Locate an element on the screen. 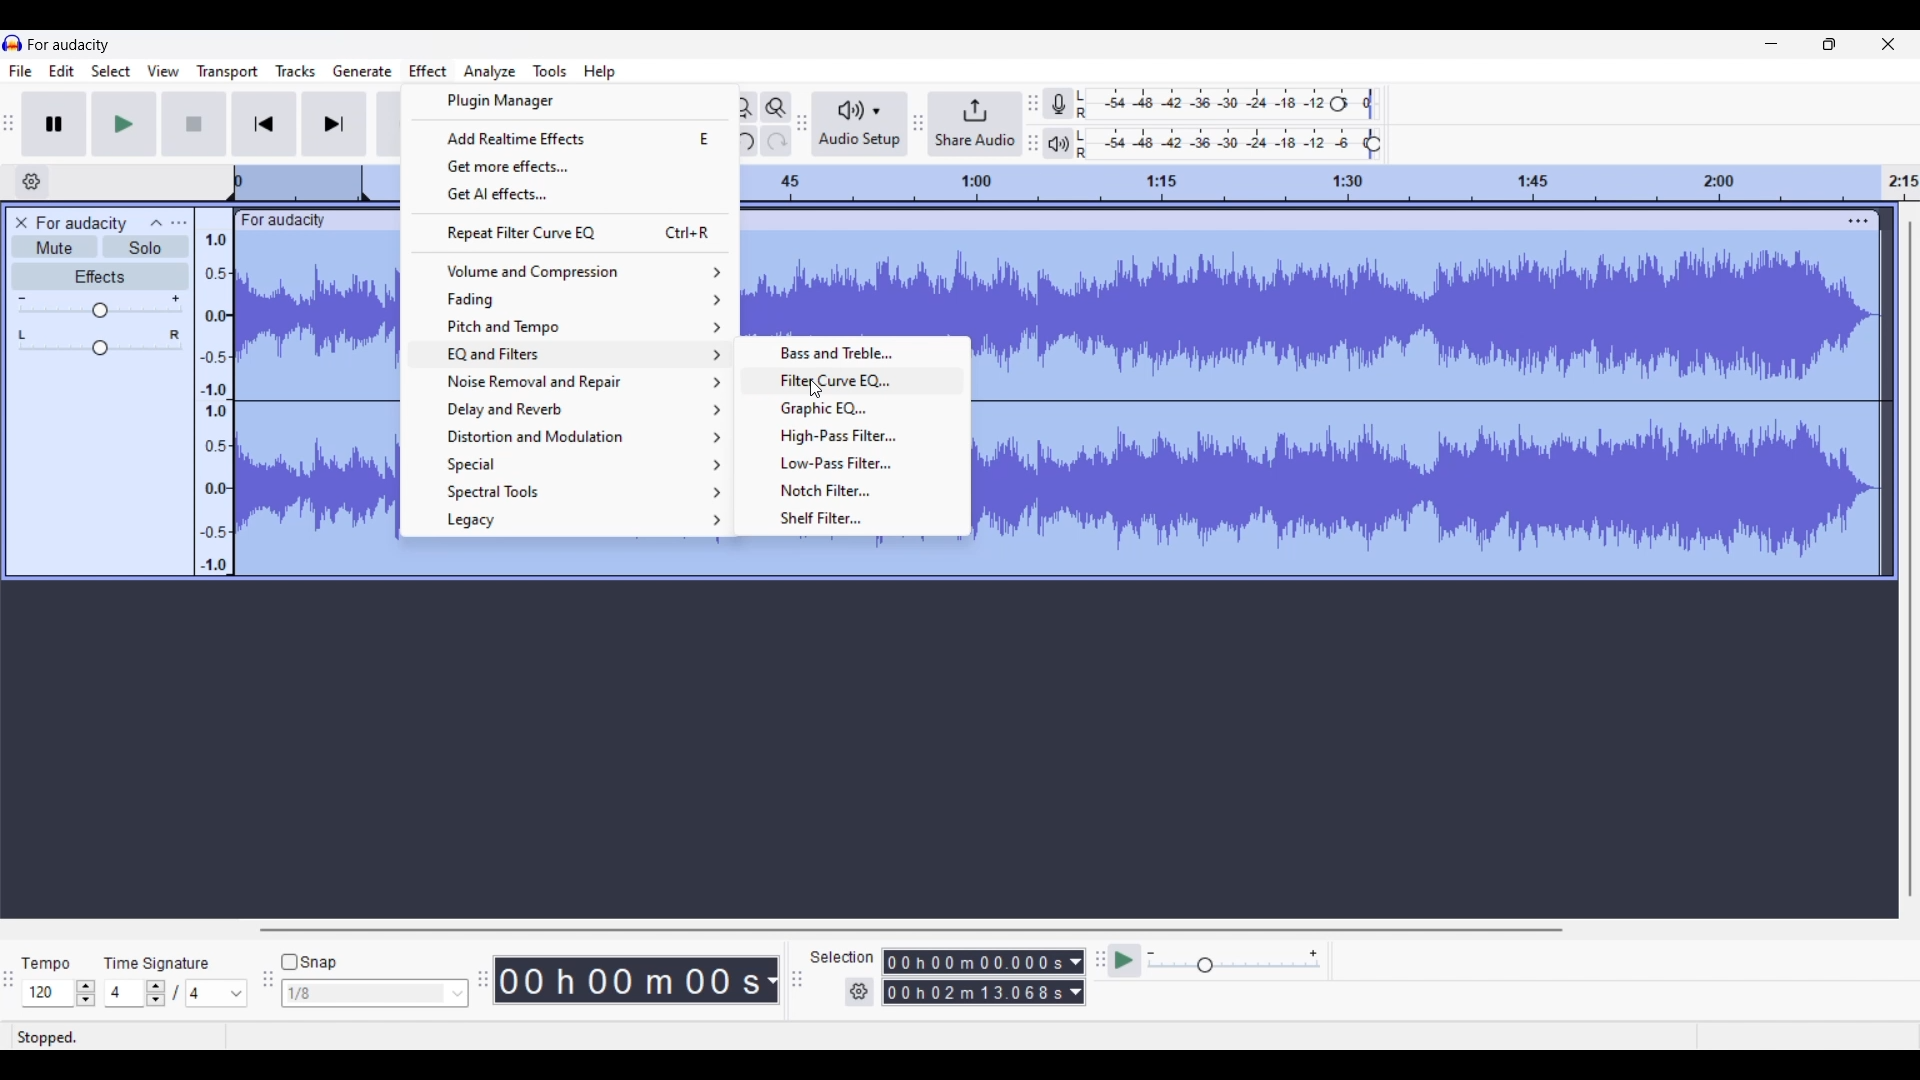 This screenshot has height=1080, width=1920. Add realtime effects is located at coordinates (569, 138).